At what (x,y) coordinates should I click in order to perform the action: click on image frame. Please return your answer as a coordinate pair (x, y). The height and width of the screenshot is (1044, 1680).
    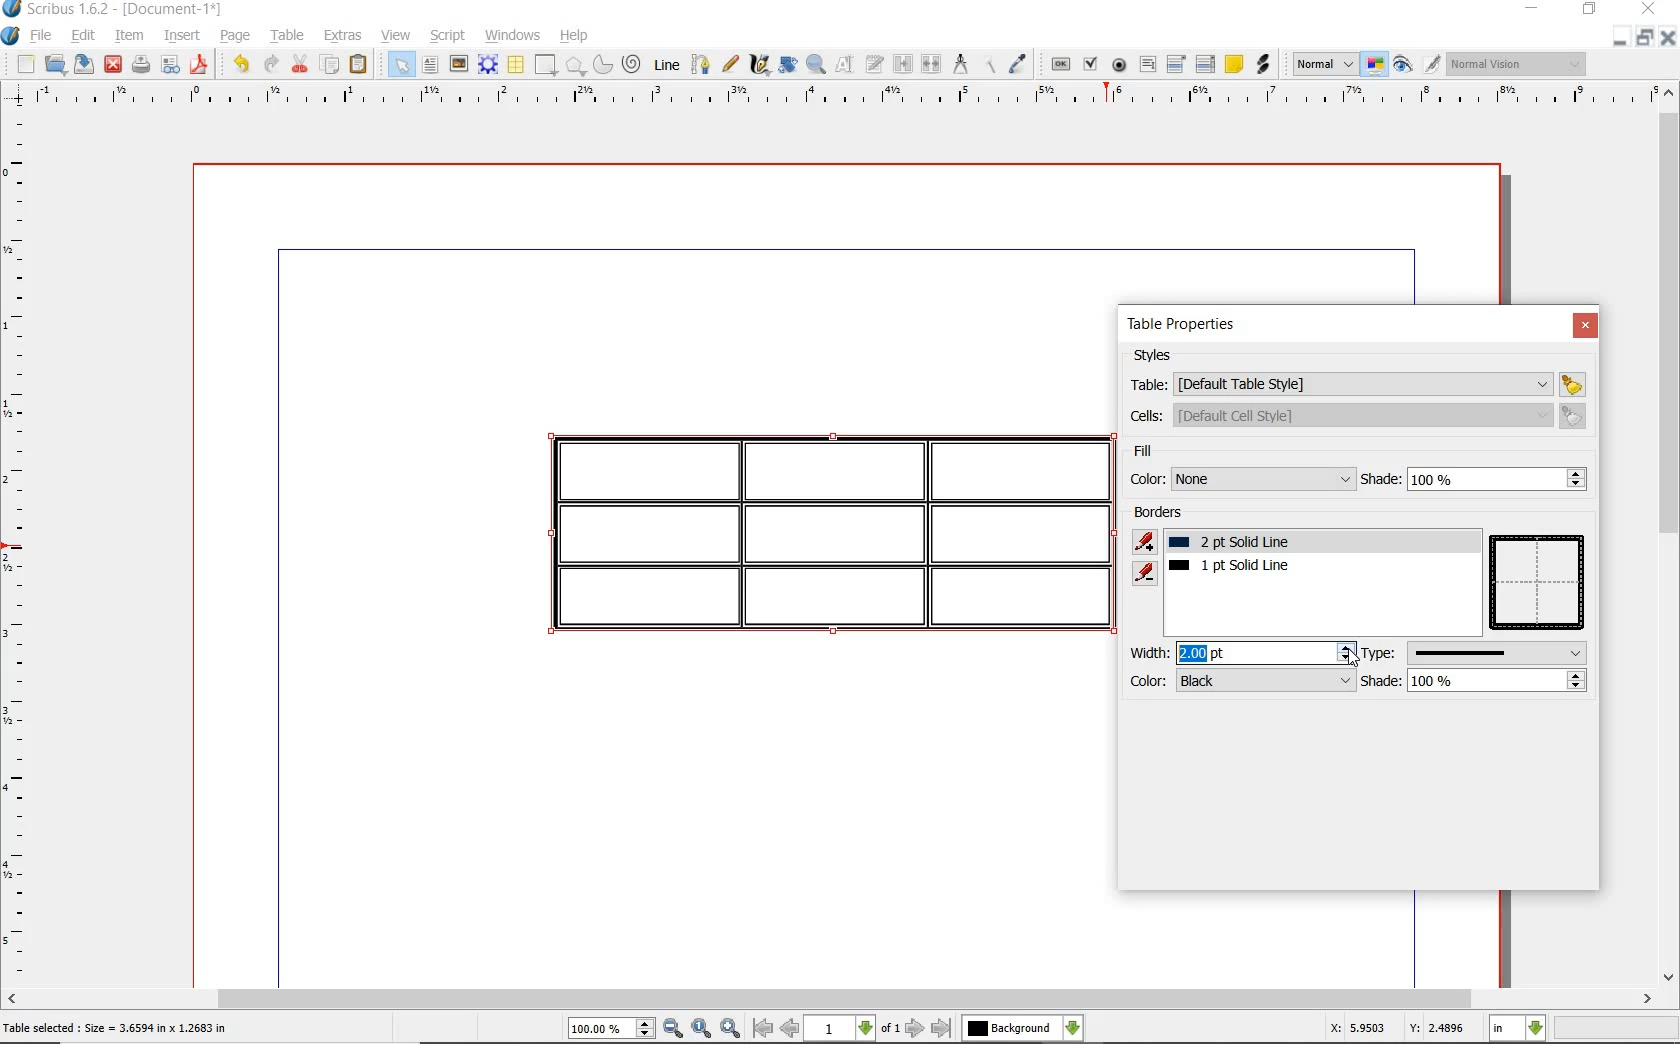
    Looking at the image, I should click on (459, 65).